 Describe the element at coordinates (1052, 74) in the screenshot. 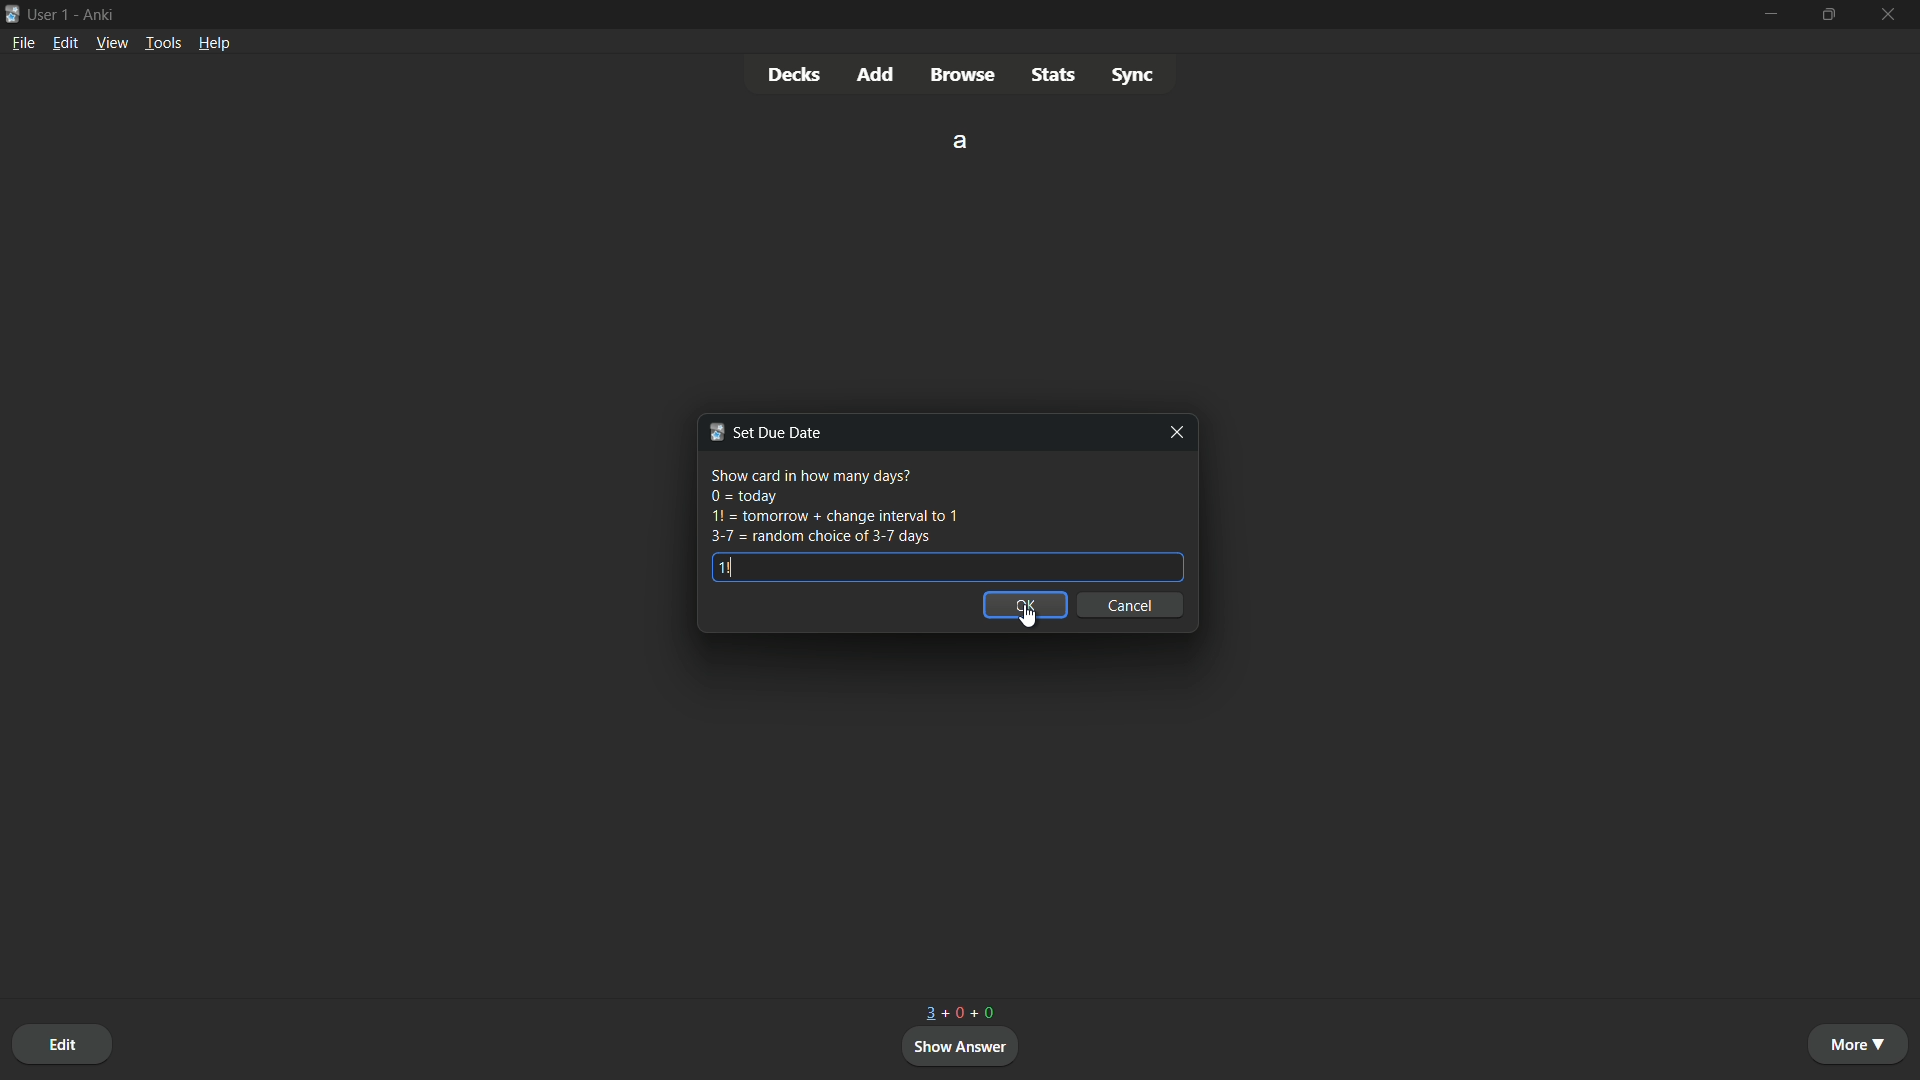

I see `stats` at that location.